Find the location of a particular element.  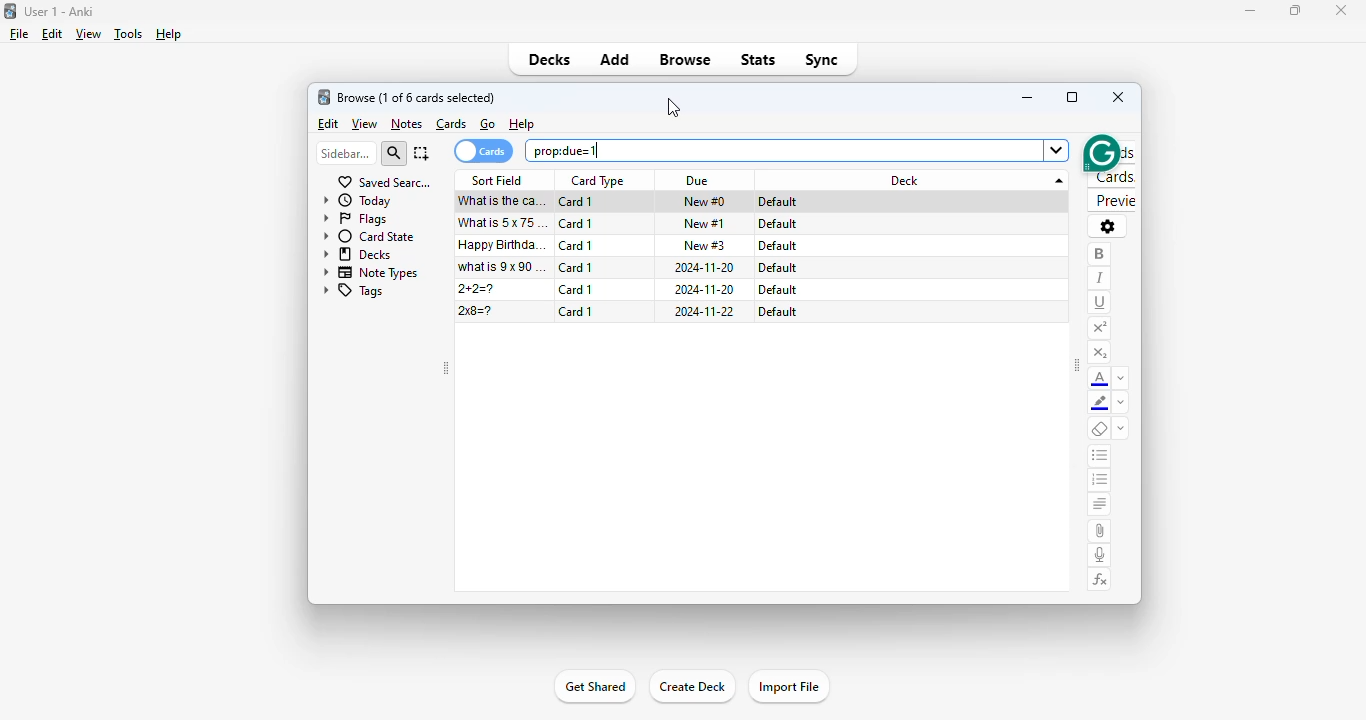

logo is located at coordinates (11, 11).